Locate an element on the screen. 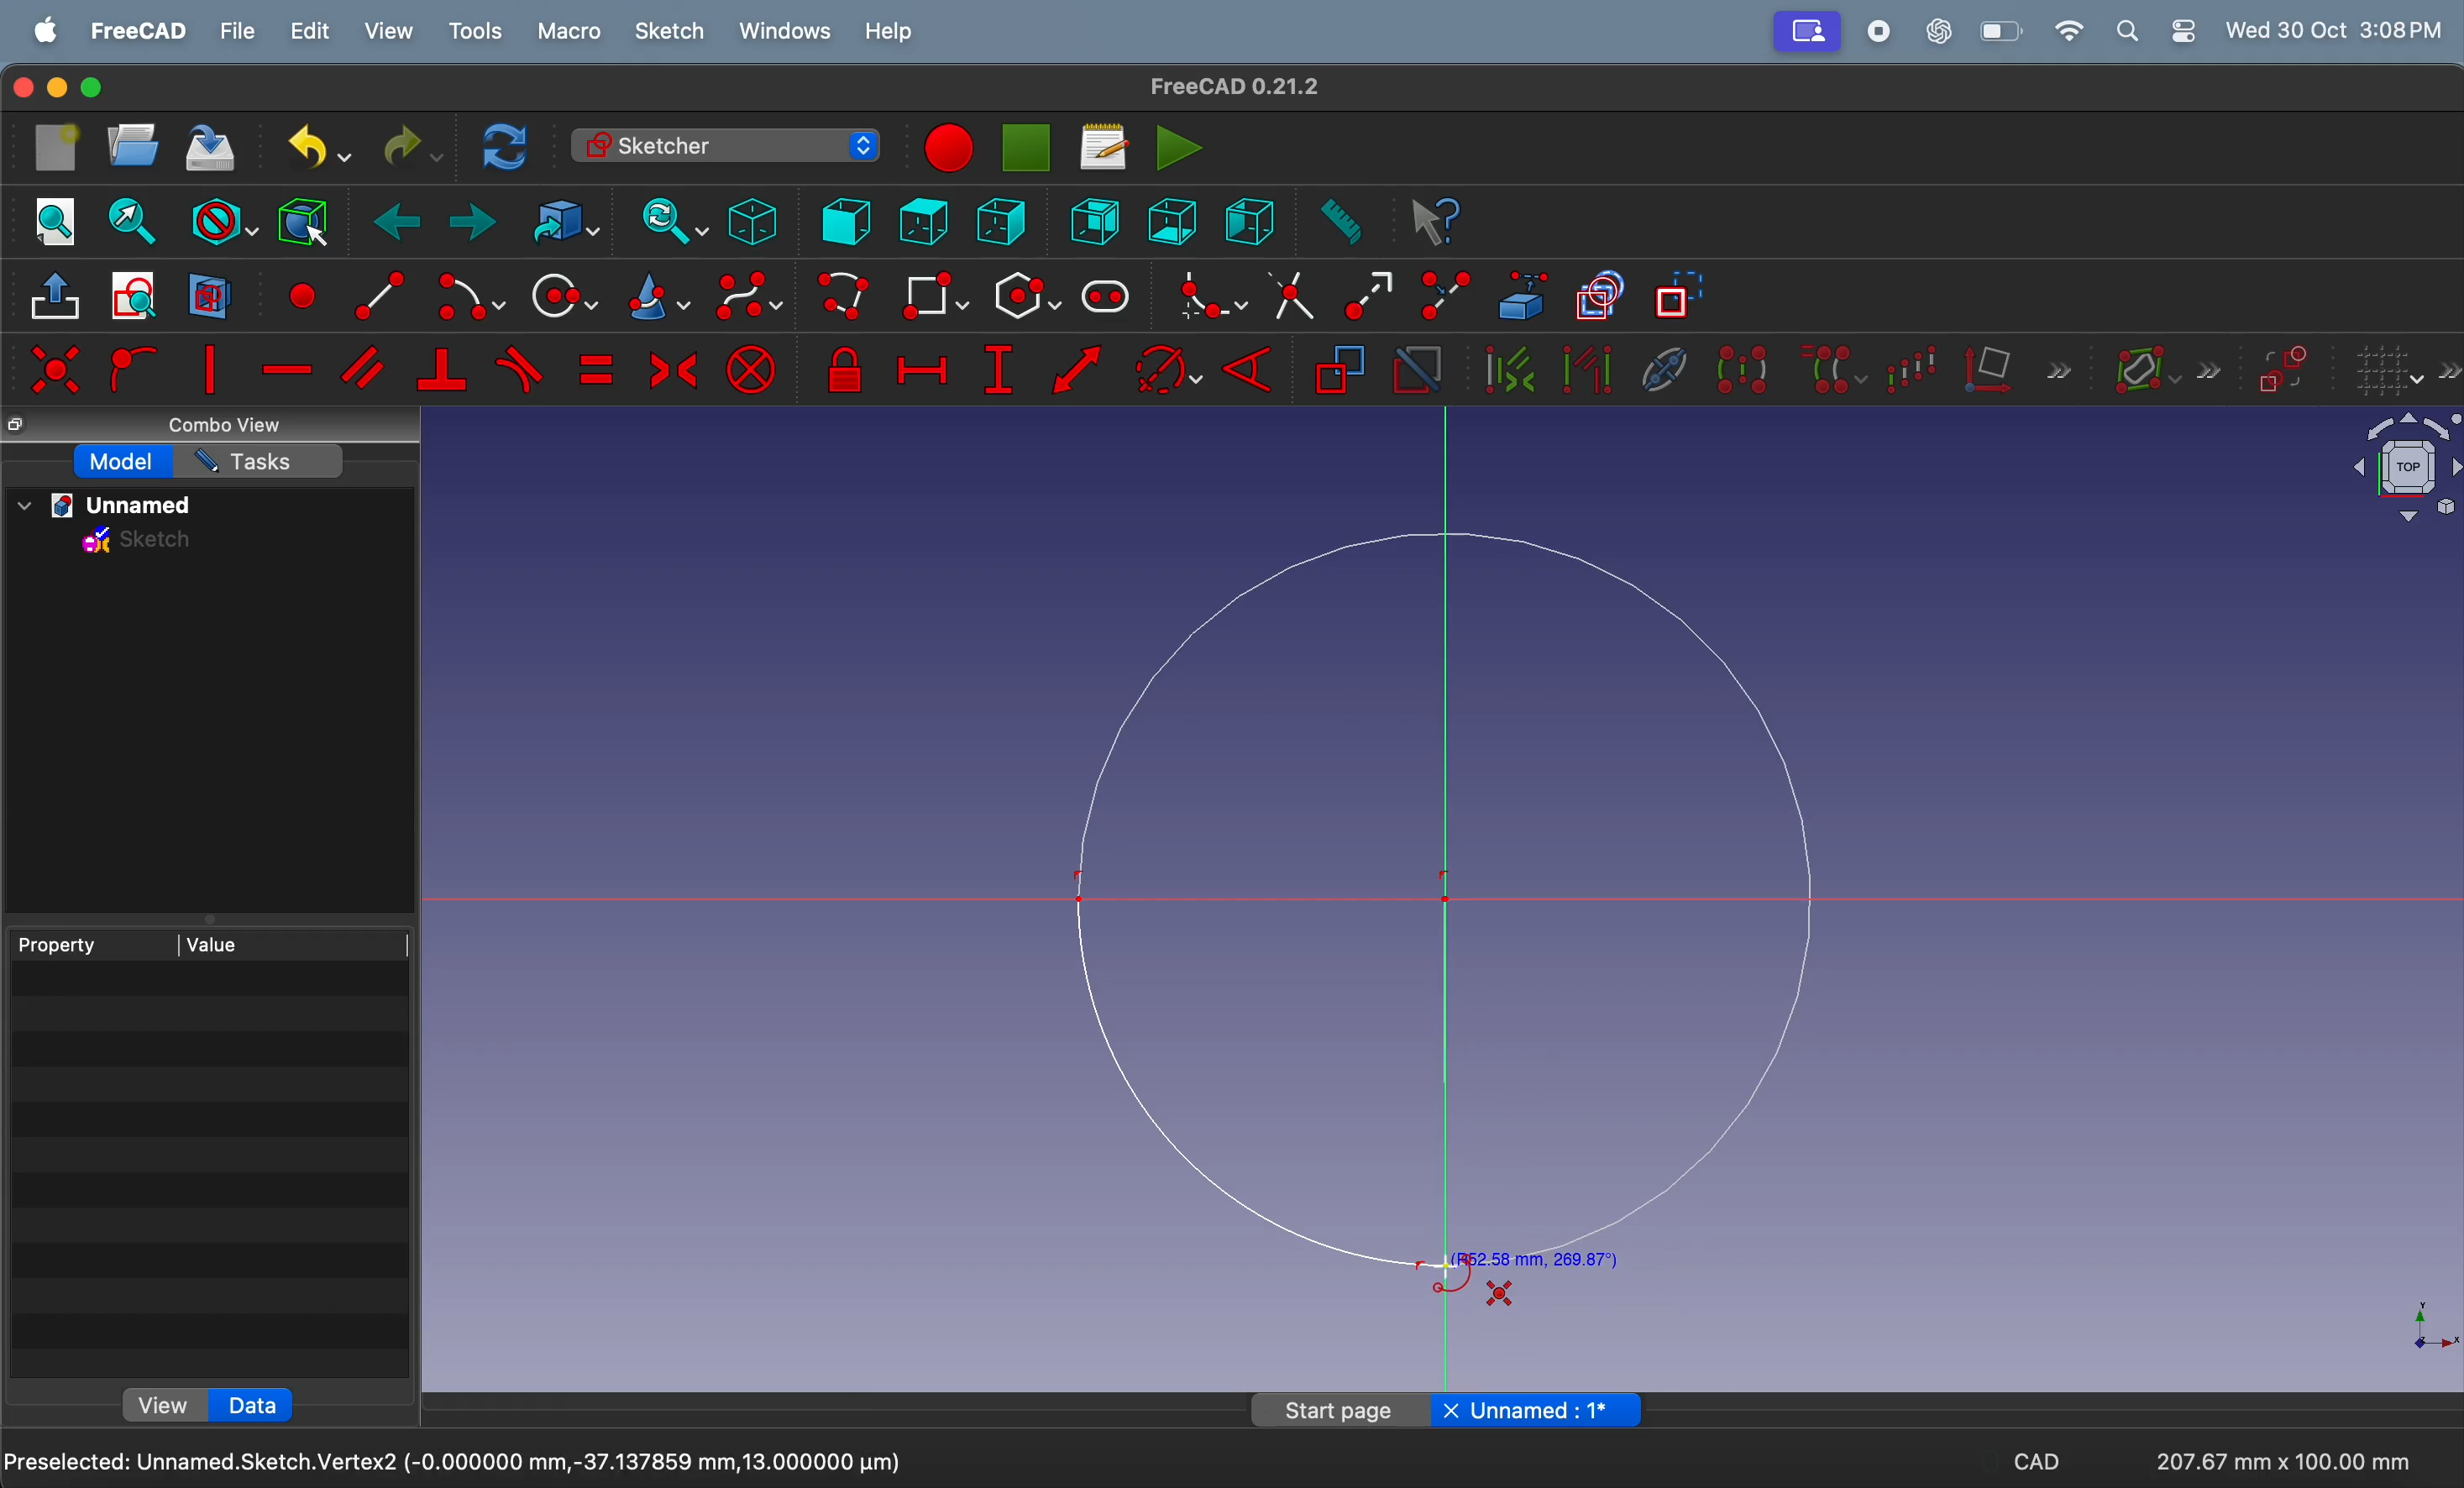 The image size is (2464, 1488). whats this? is located at coordinates (1437, 223).